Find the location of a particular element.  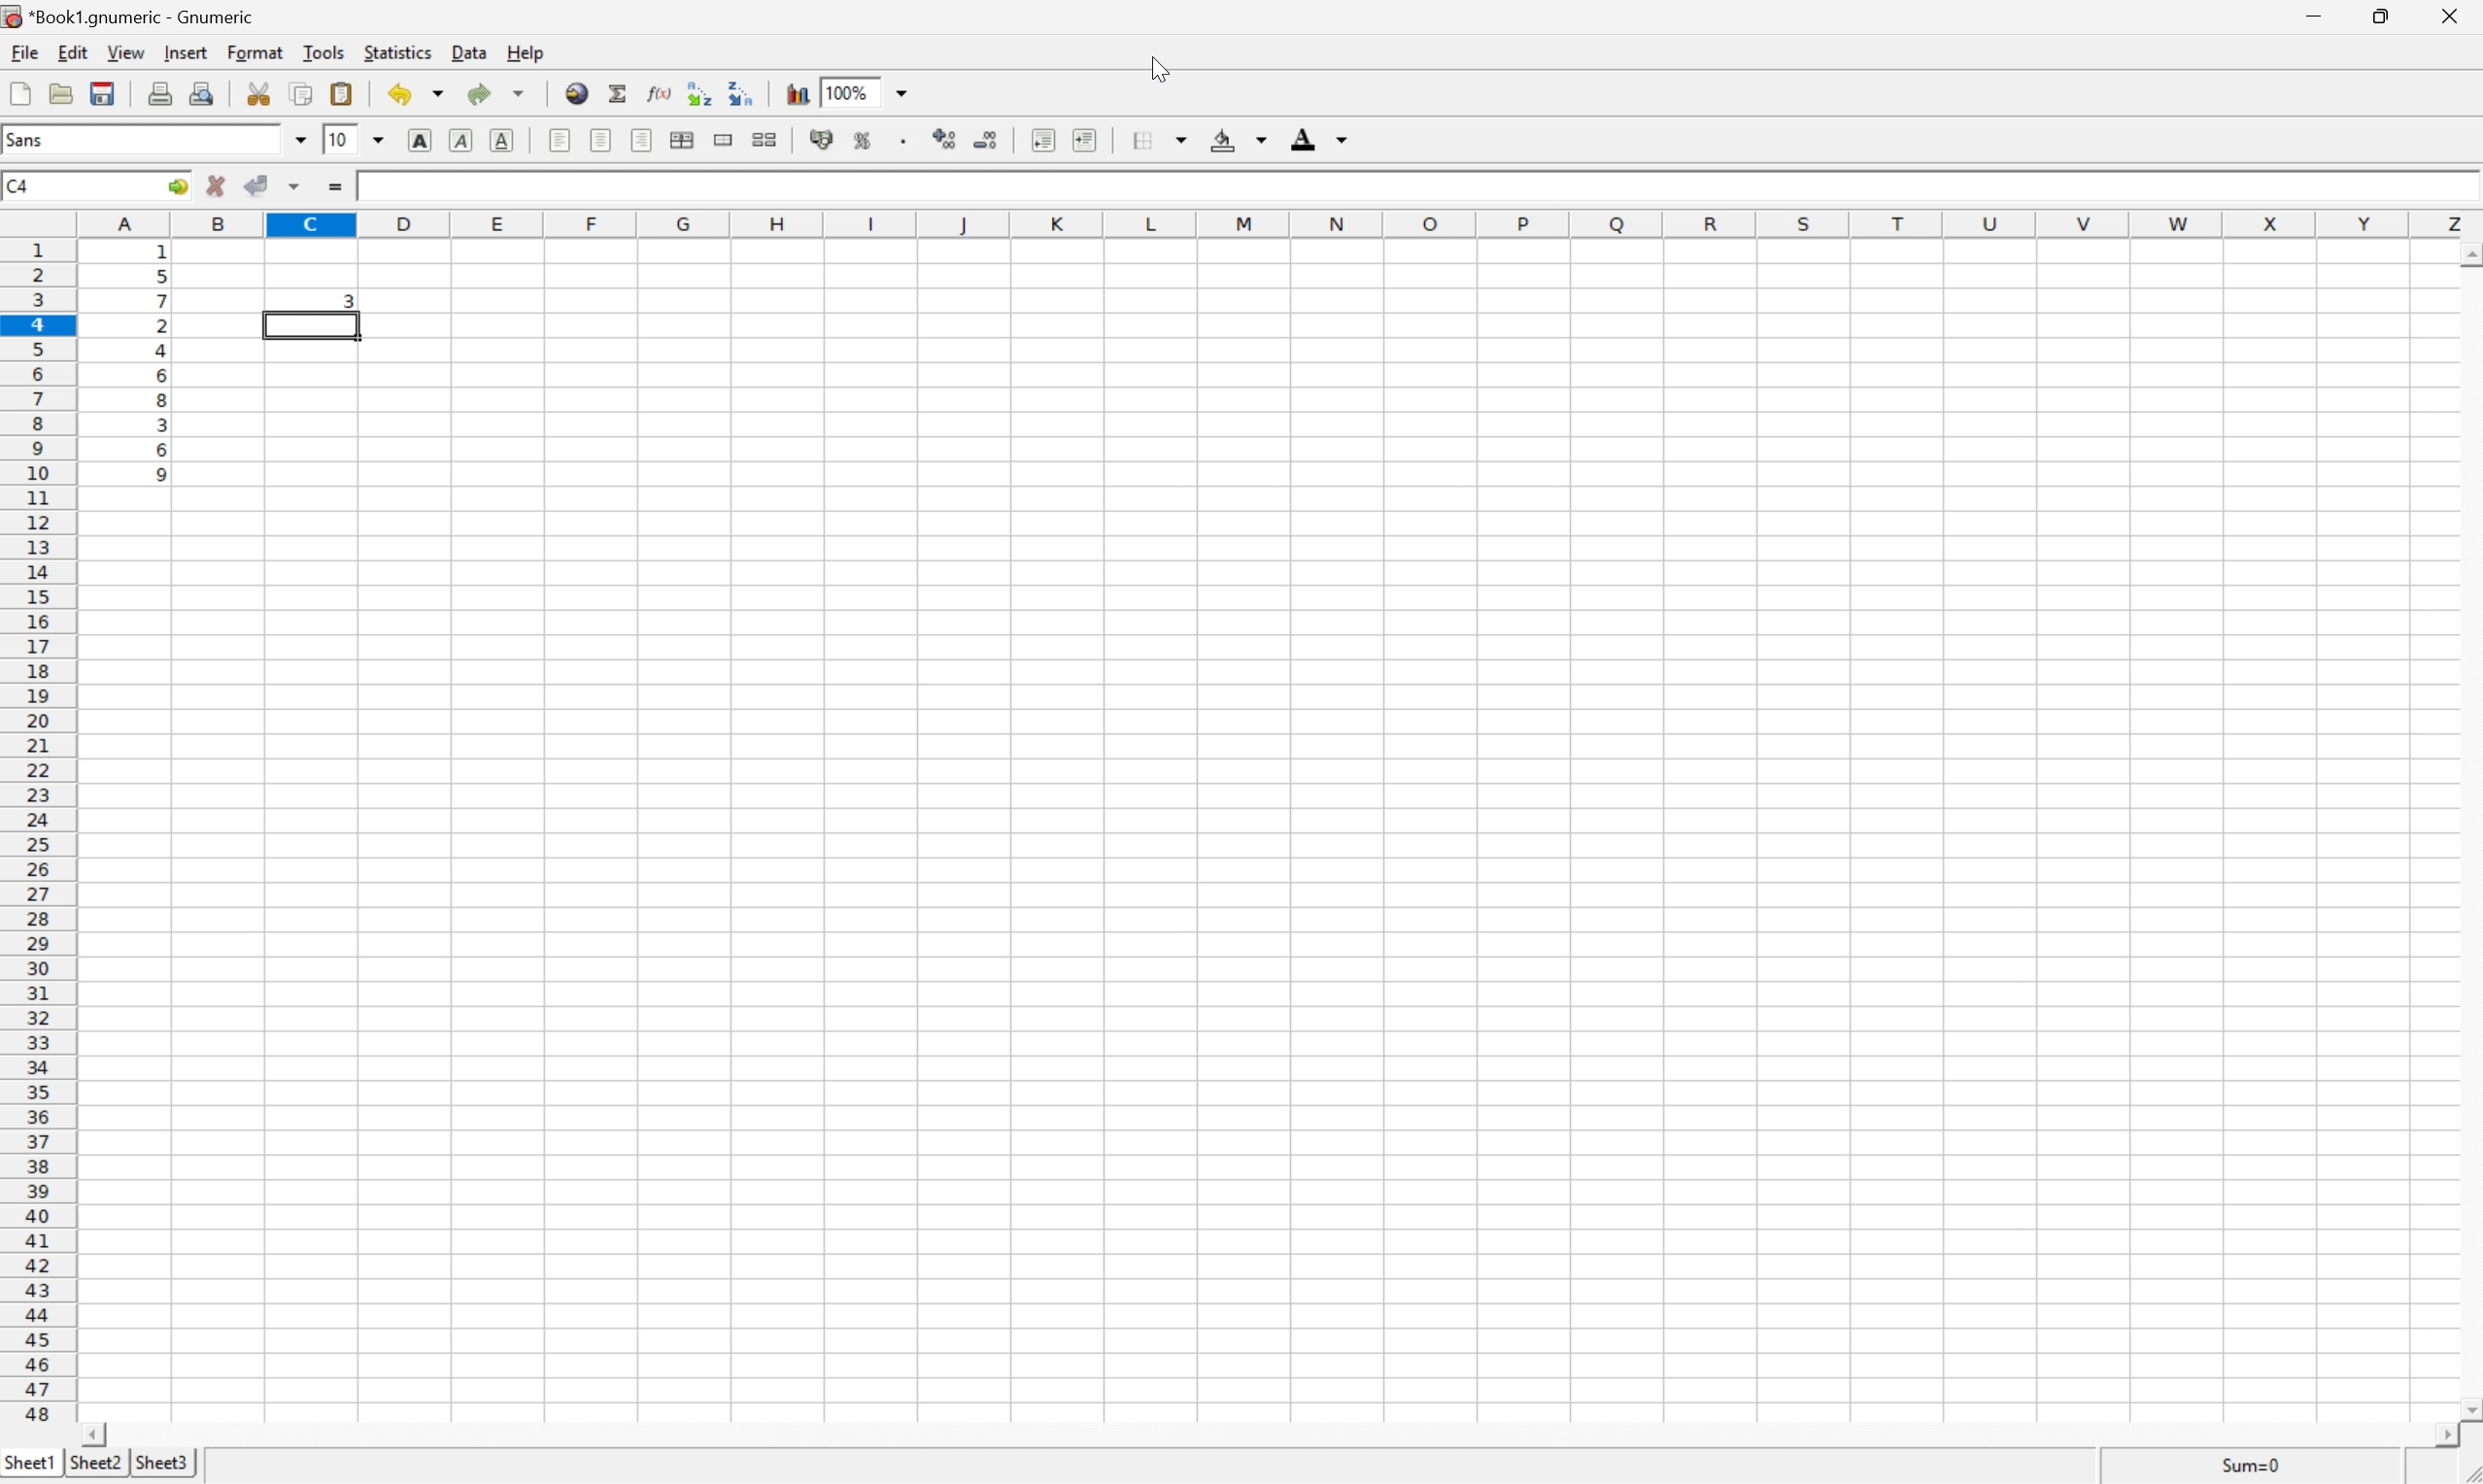

underline is located at coordinates (501, 140).